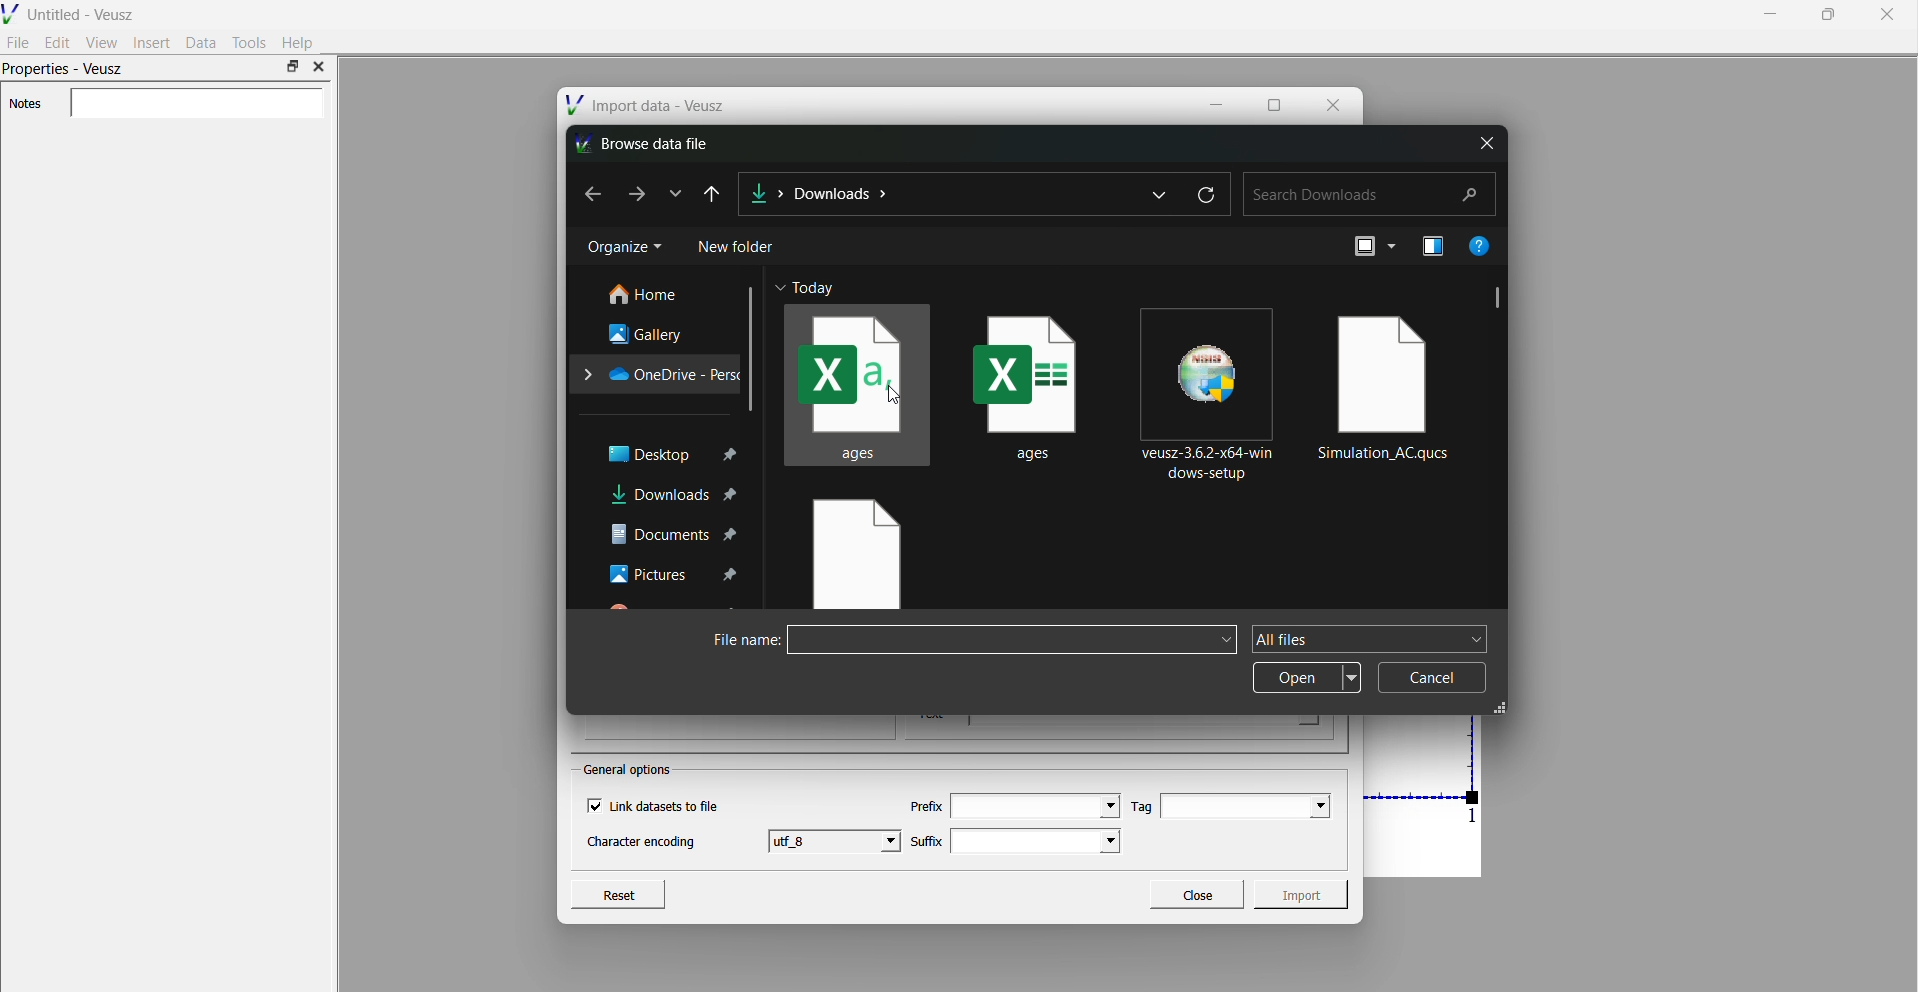  Describe the element at coordinates (1436, 247) in the screenshot. I see `show previous pane` at that location.